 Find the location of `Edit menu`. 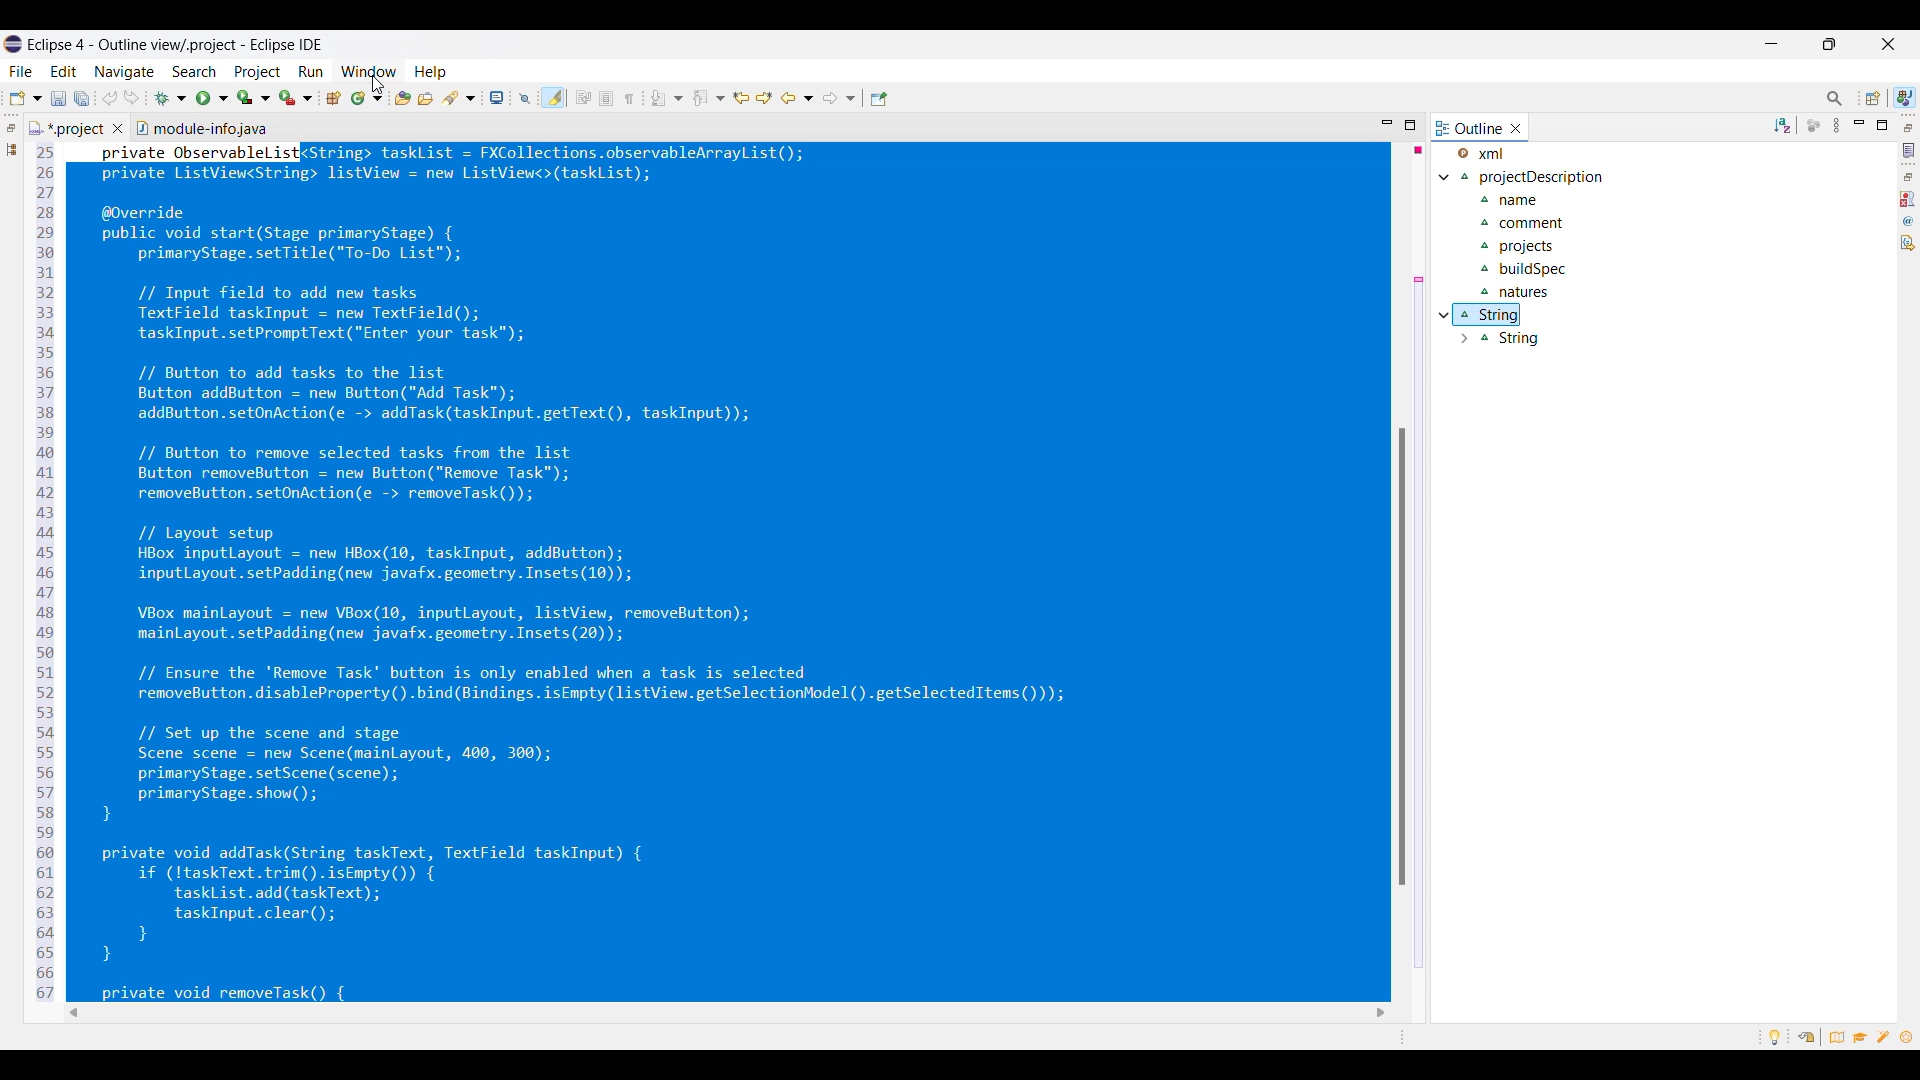

Edit menu is located at coordinates (64, 71).